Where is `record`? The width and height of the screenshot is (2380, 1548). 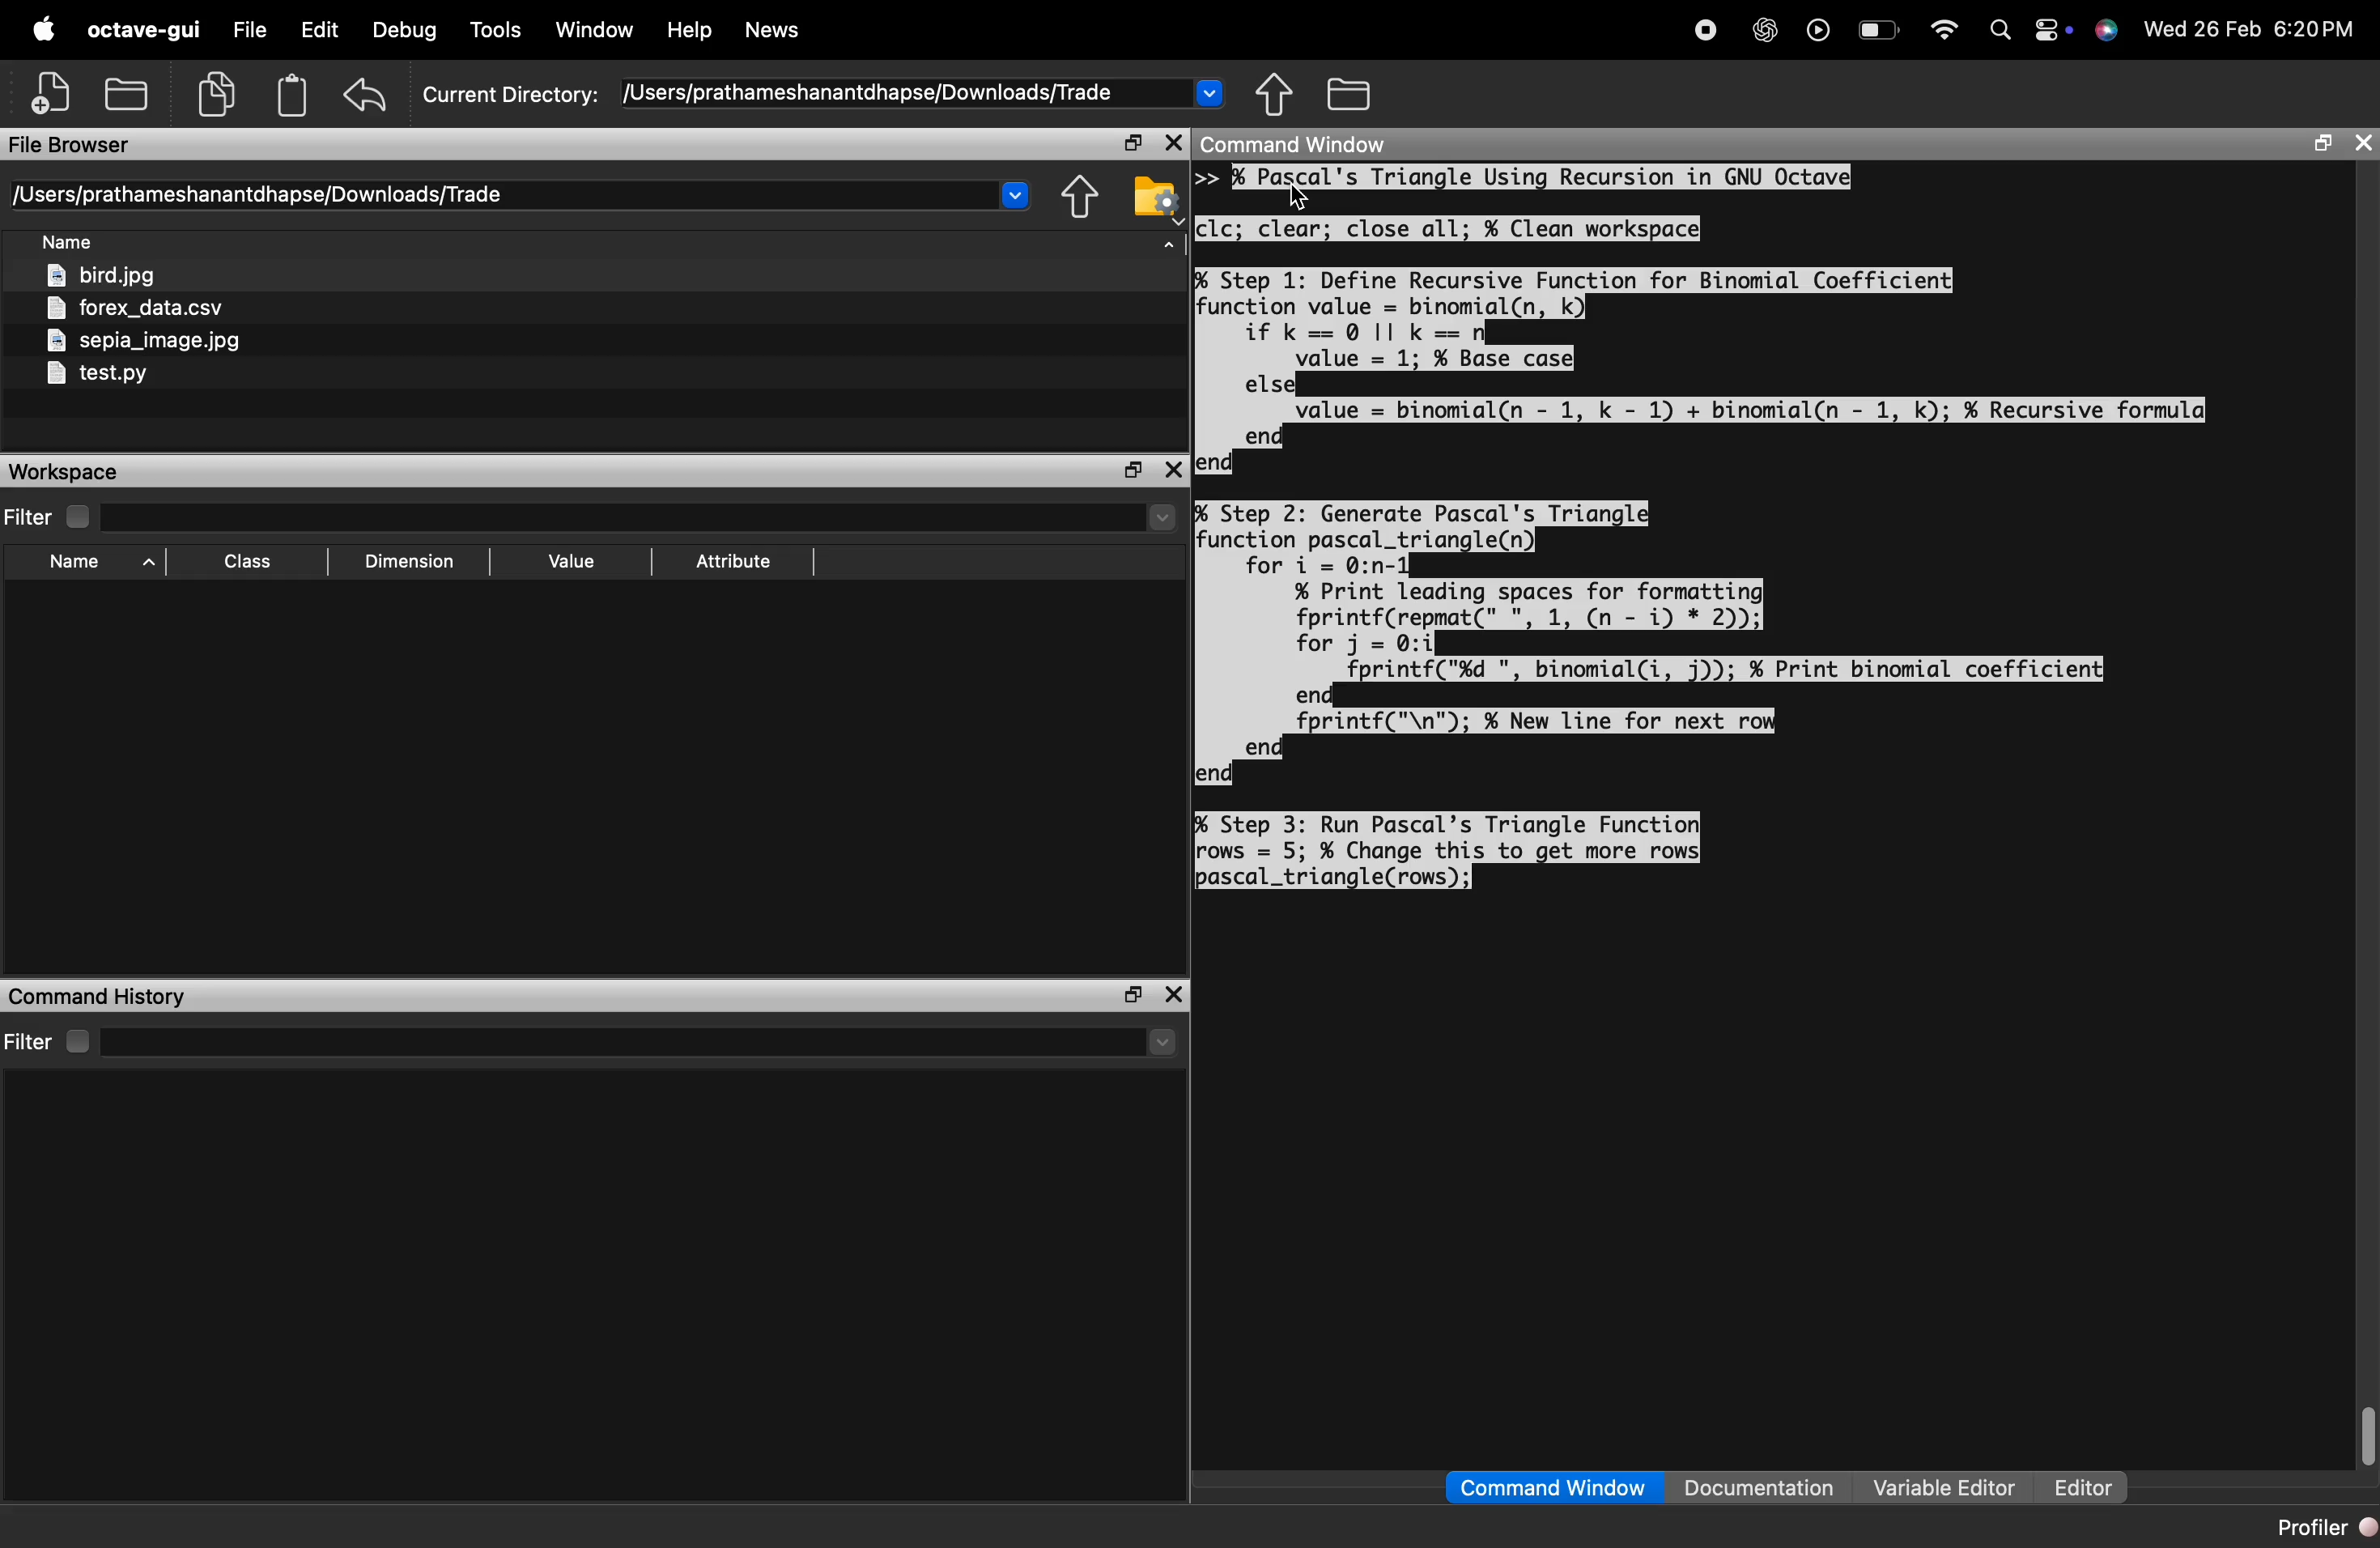 record is located at coordinates (1706, 30).